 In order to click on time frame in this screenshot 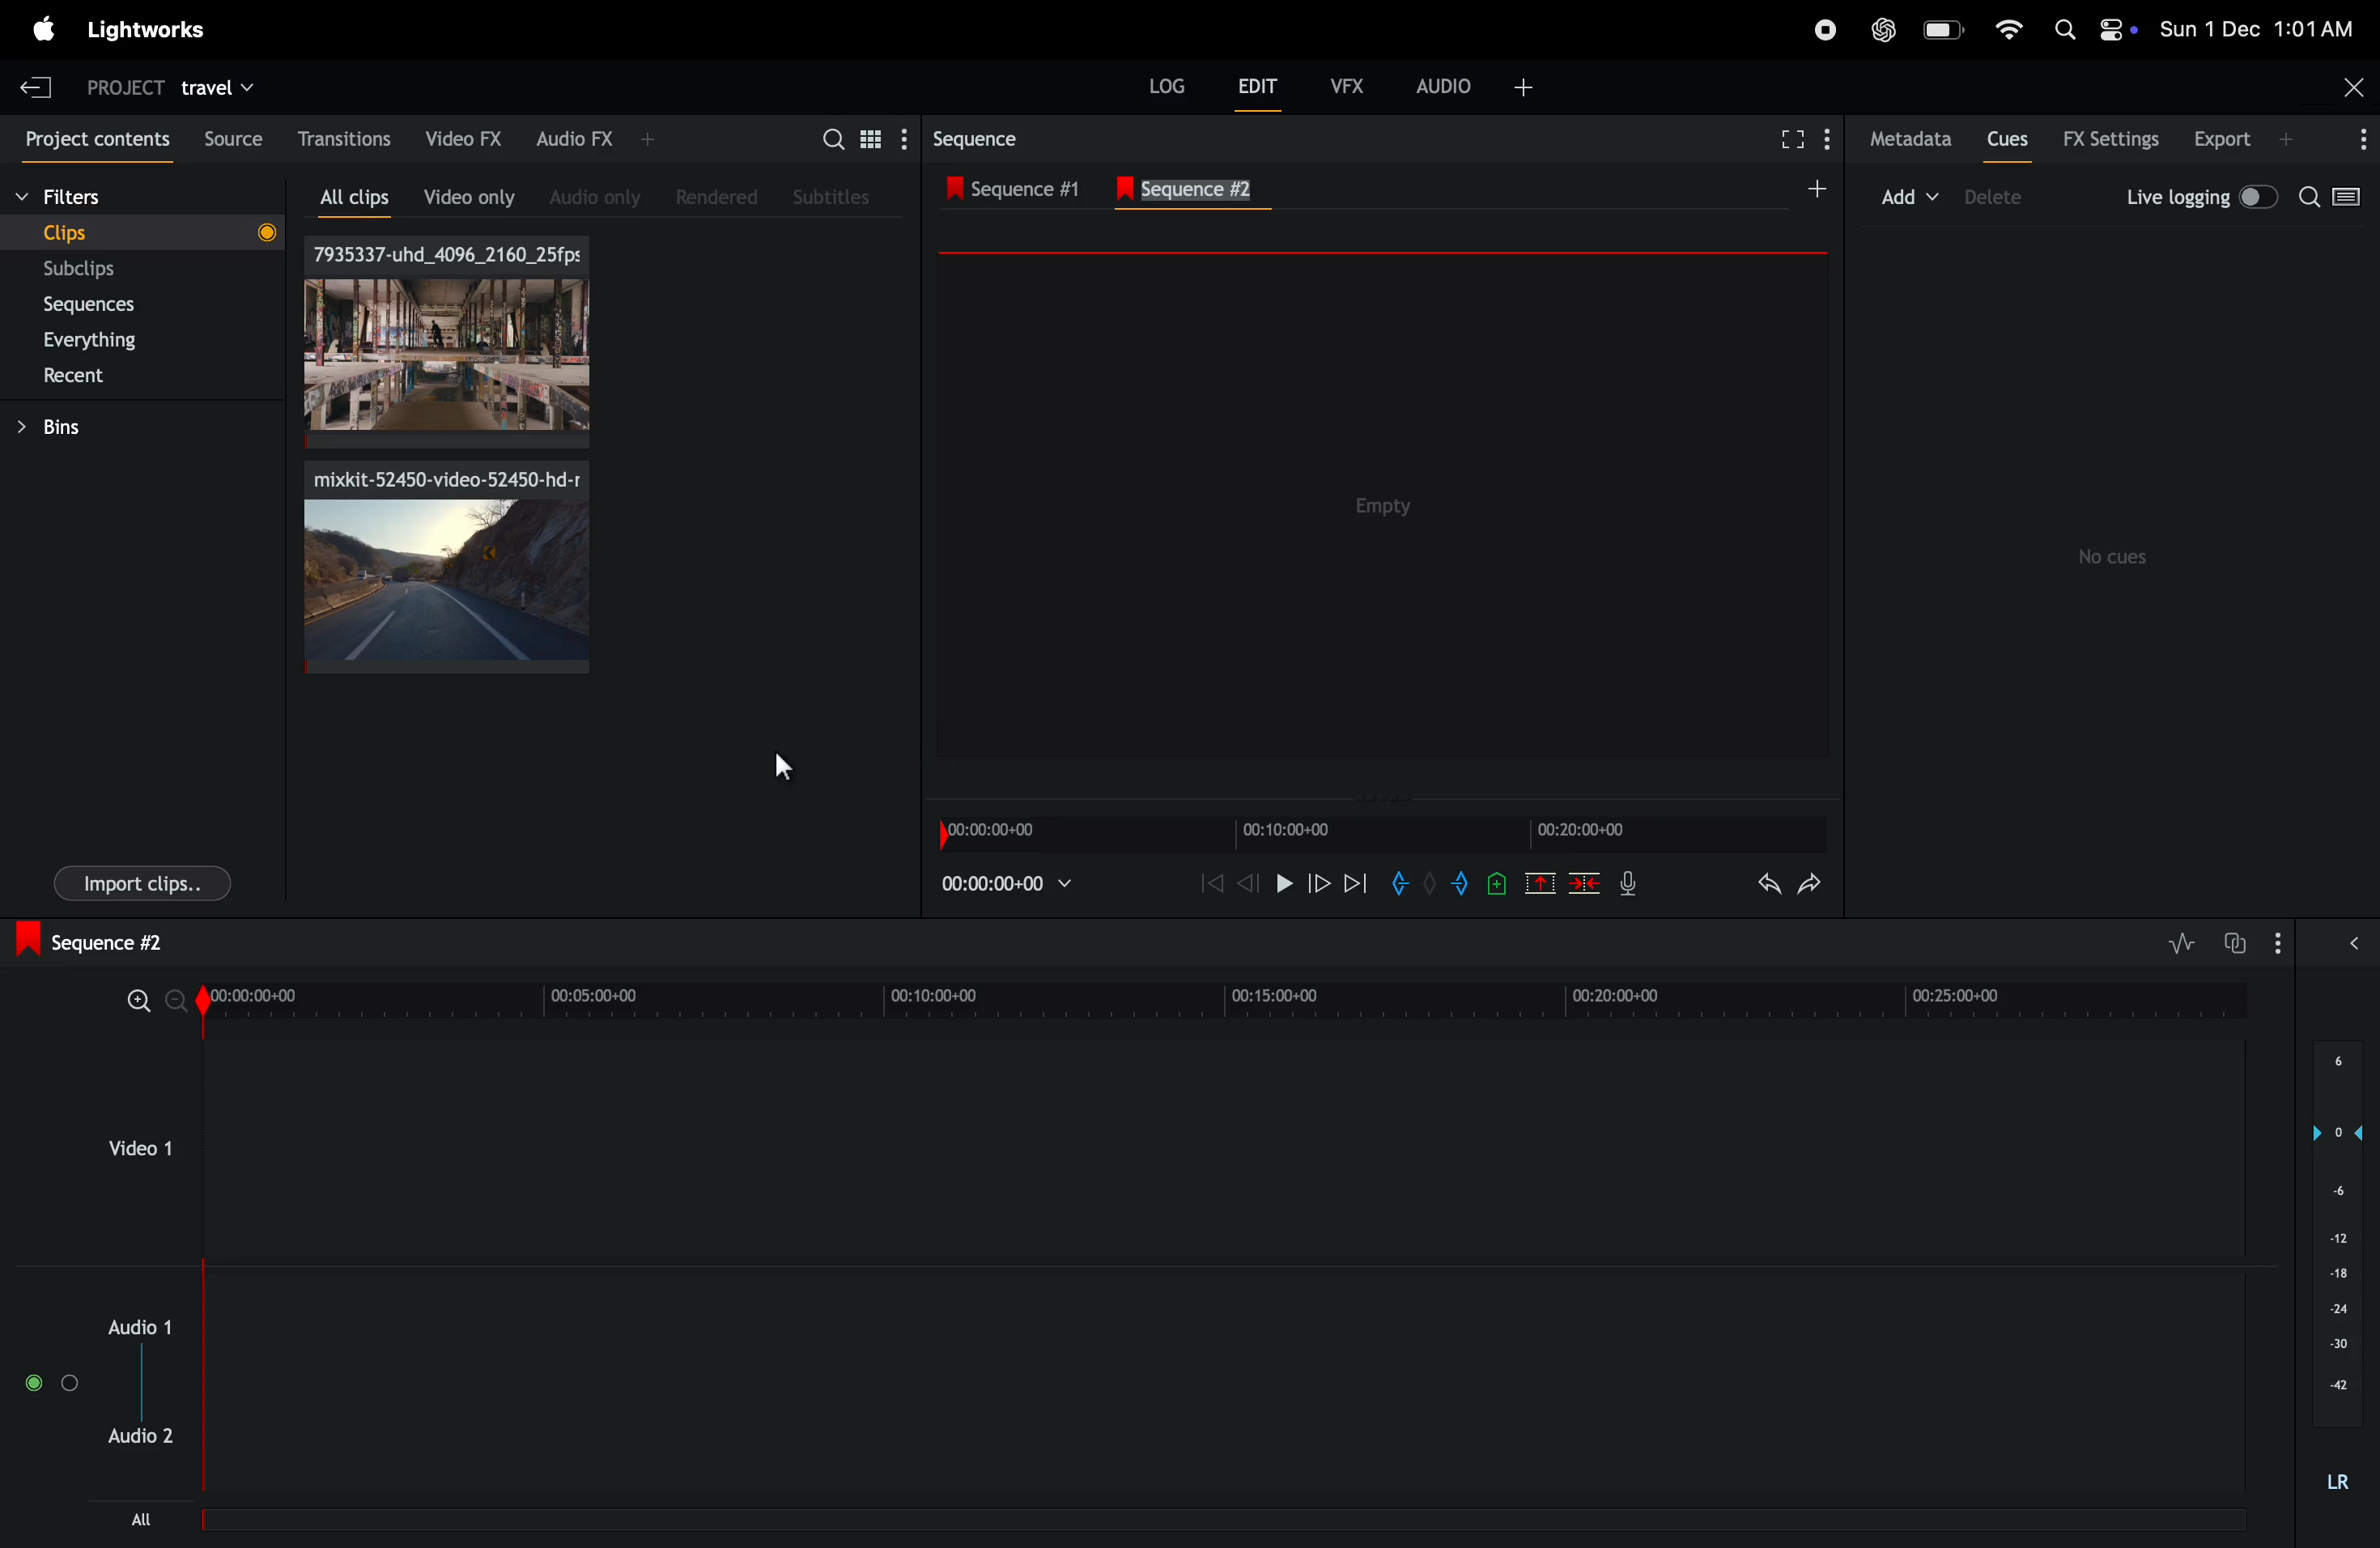, I will do `click(1229, 996)`.